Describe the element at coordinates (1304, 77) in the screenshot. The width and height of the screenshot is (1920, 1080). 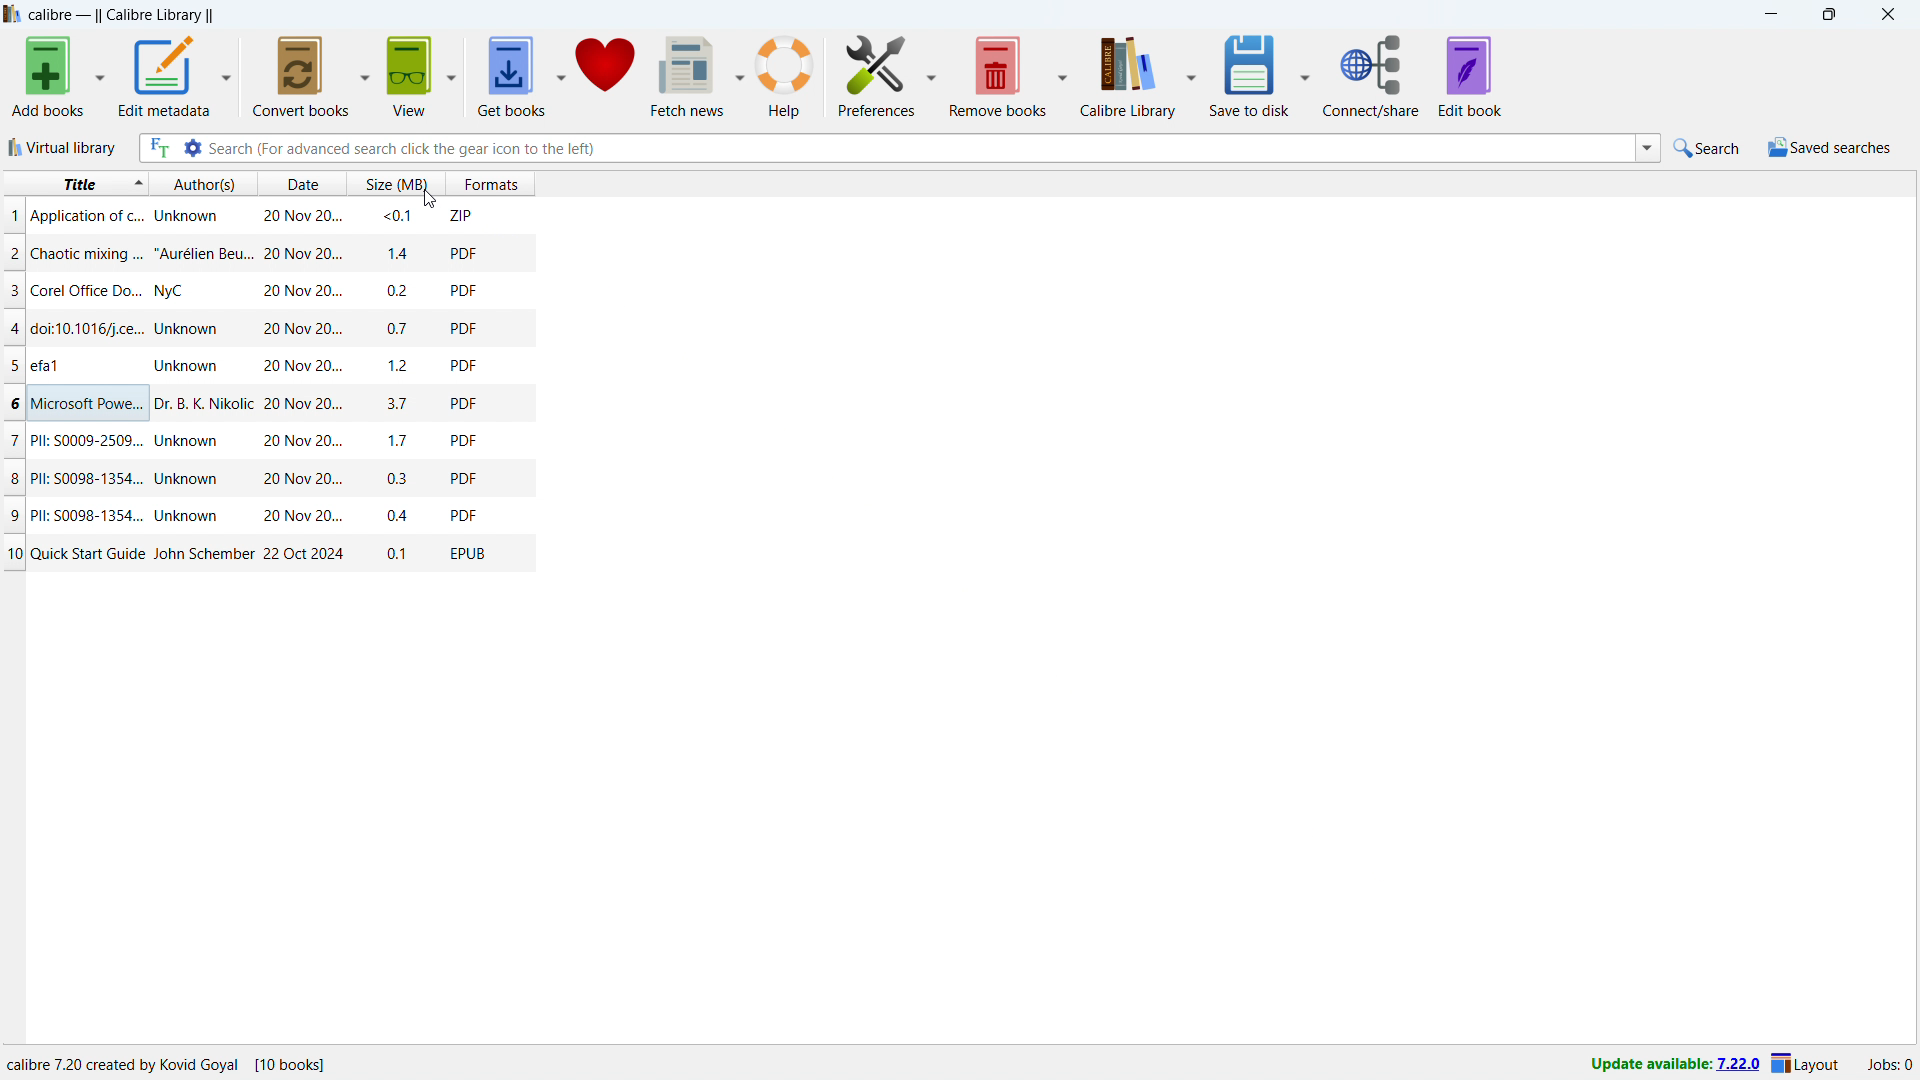
I see `save to disk options` at that location.